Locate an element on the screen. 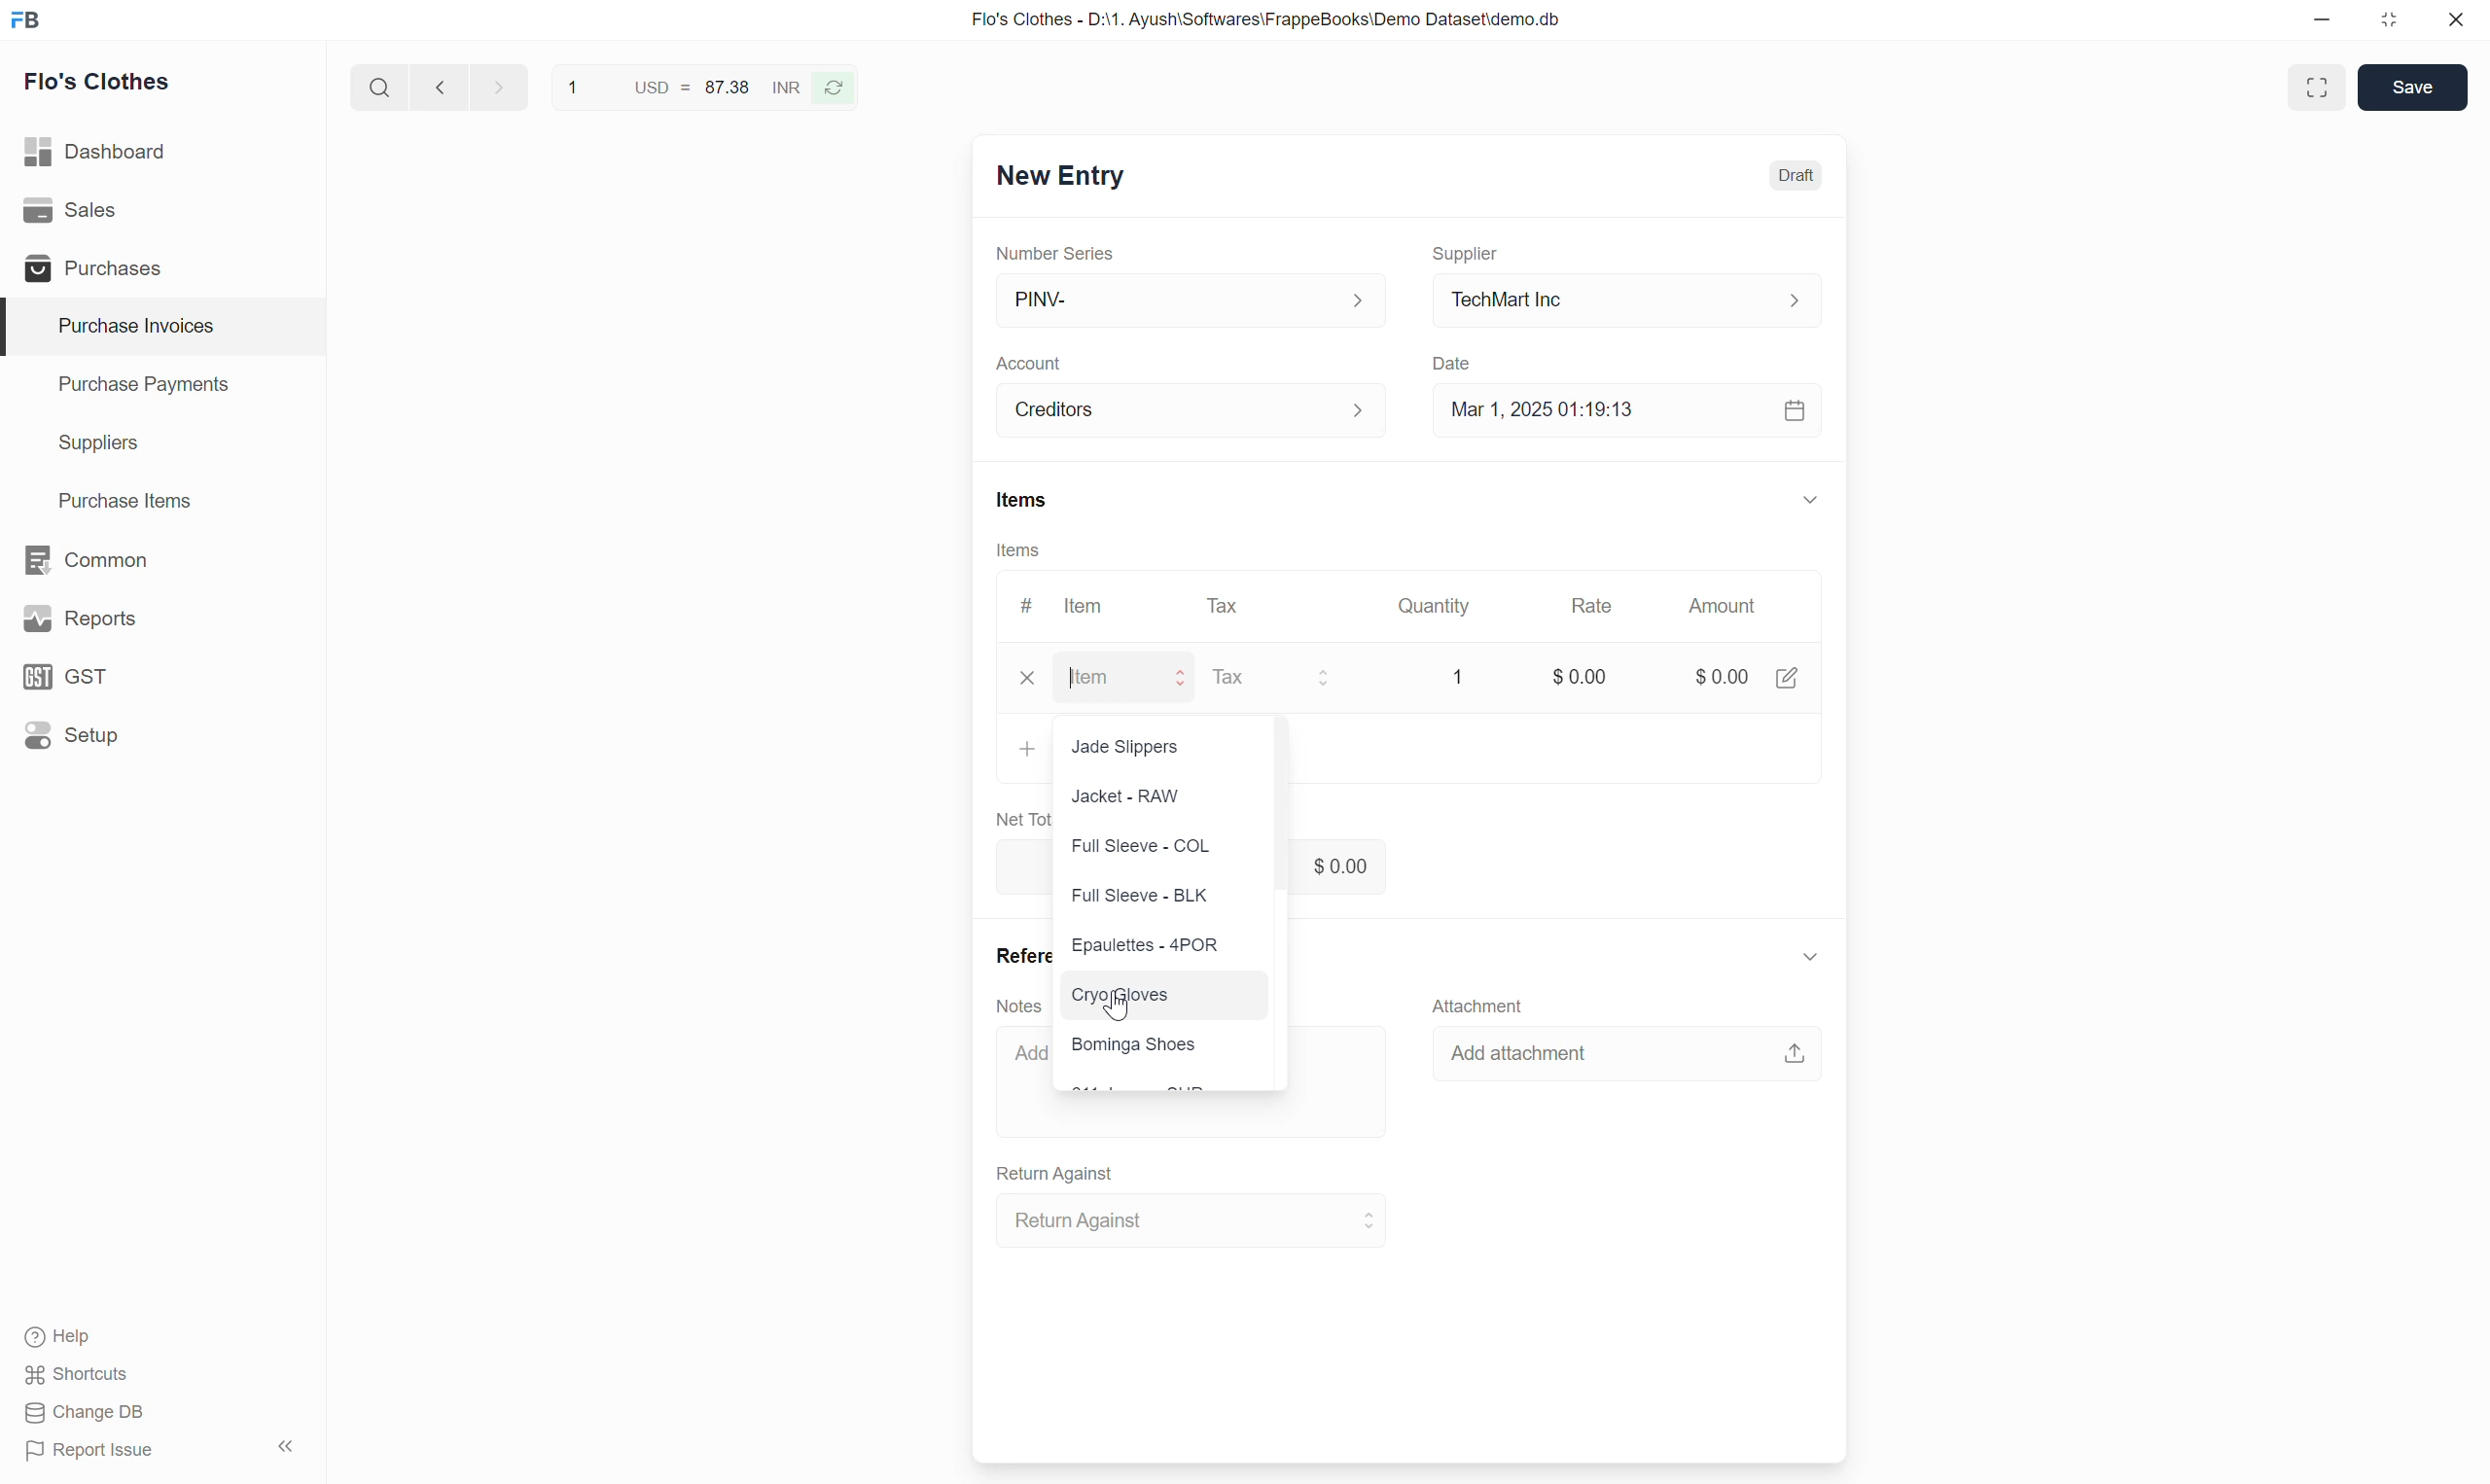 The image size is (2490, 1484). edit is located at coordinates (1788, 679).